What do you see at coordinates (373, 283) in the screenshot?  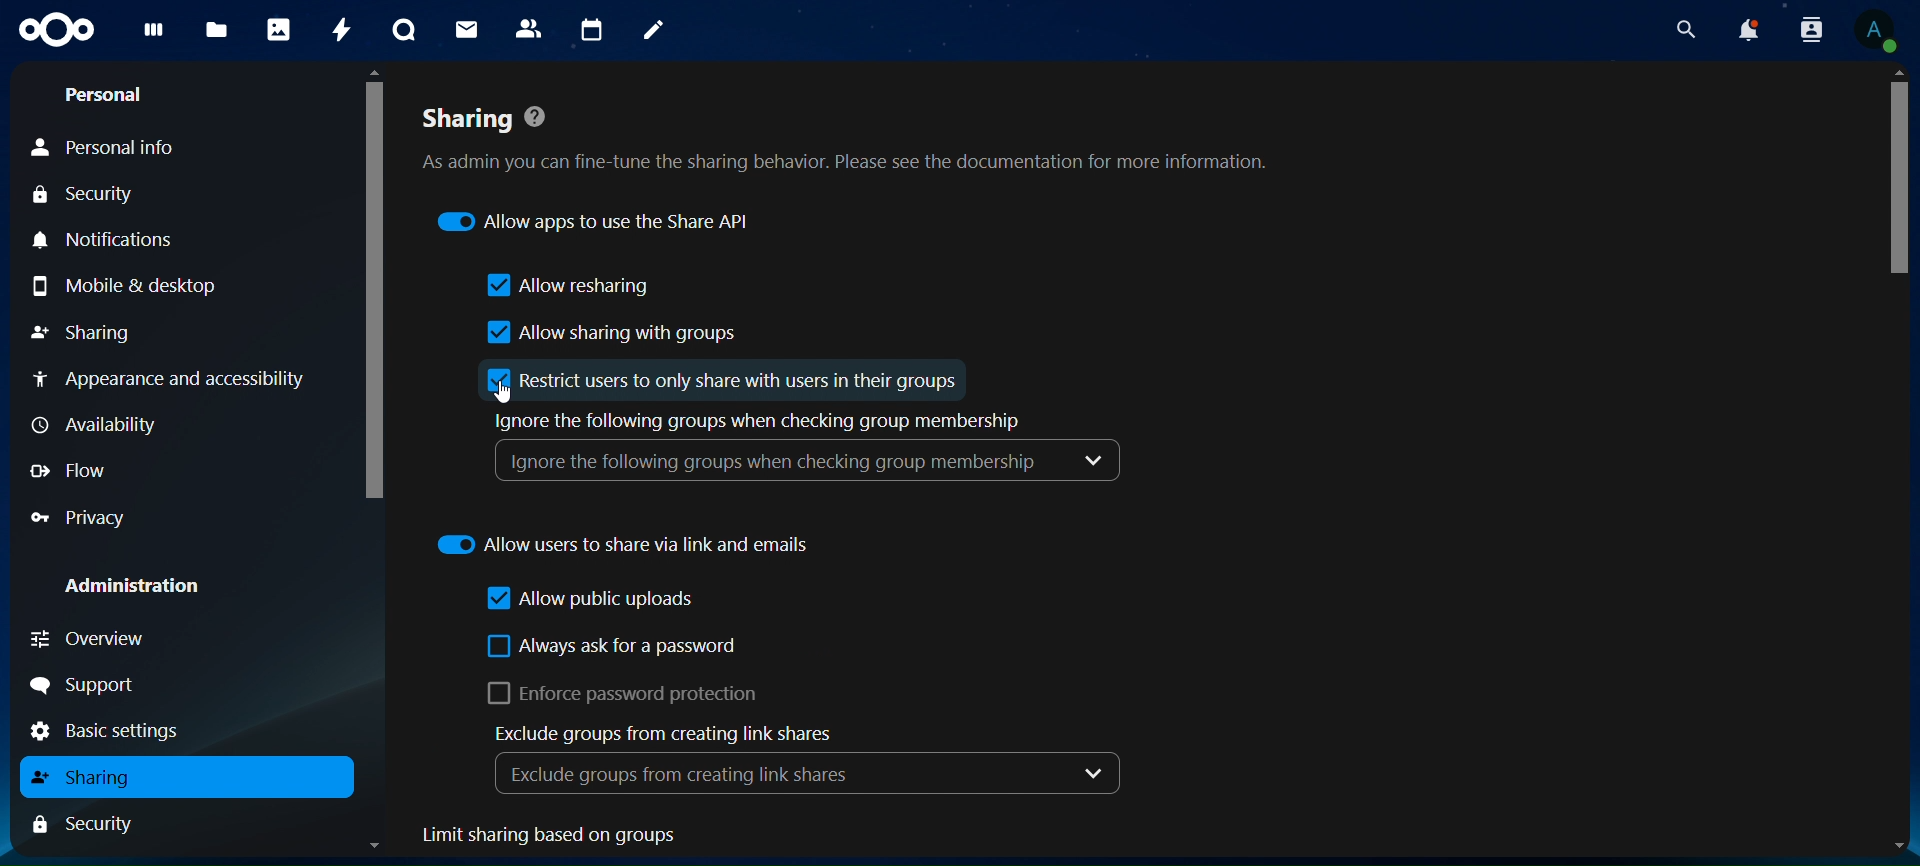 I see `scrollbar` at bounding box center [373, 283].